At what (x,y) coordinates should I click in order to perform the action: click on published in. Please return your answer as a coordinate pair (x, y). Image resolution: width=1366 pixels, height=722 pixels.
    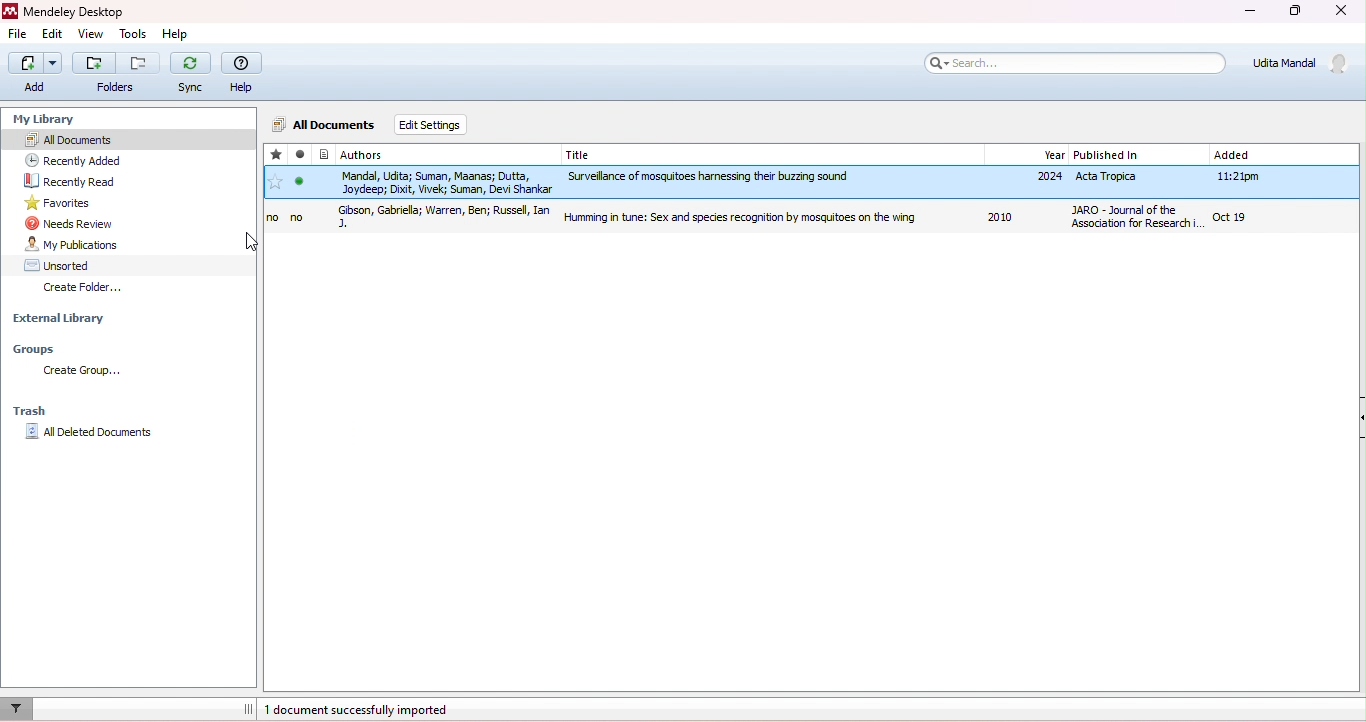
    Looking at the image, I should click on (1112, 156).